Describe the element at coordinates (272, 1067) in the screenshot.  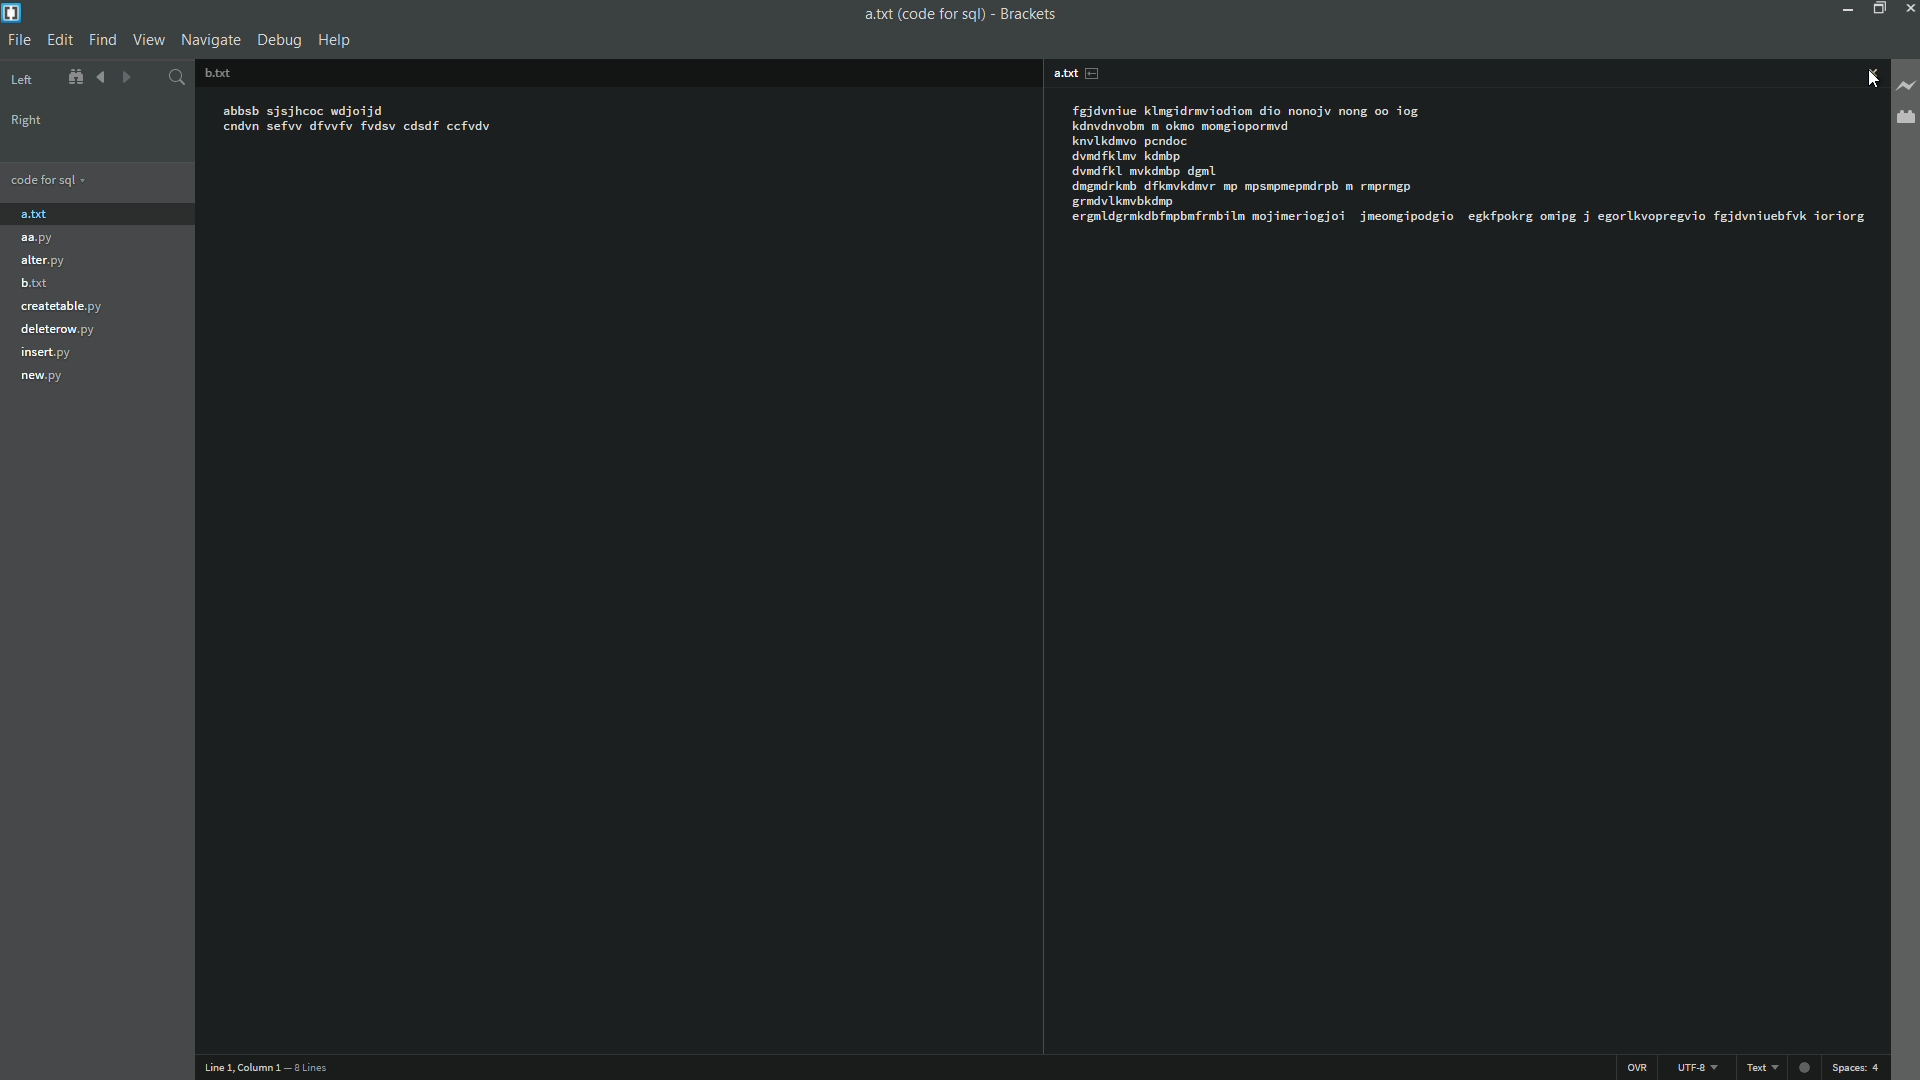
I see `Line 1, column 1- 8lines` at that location.